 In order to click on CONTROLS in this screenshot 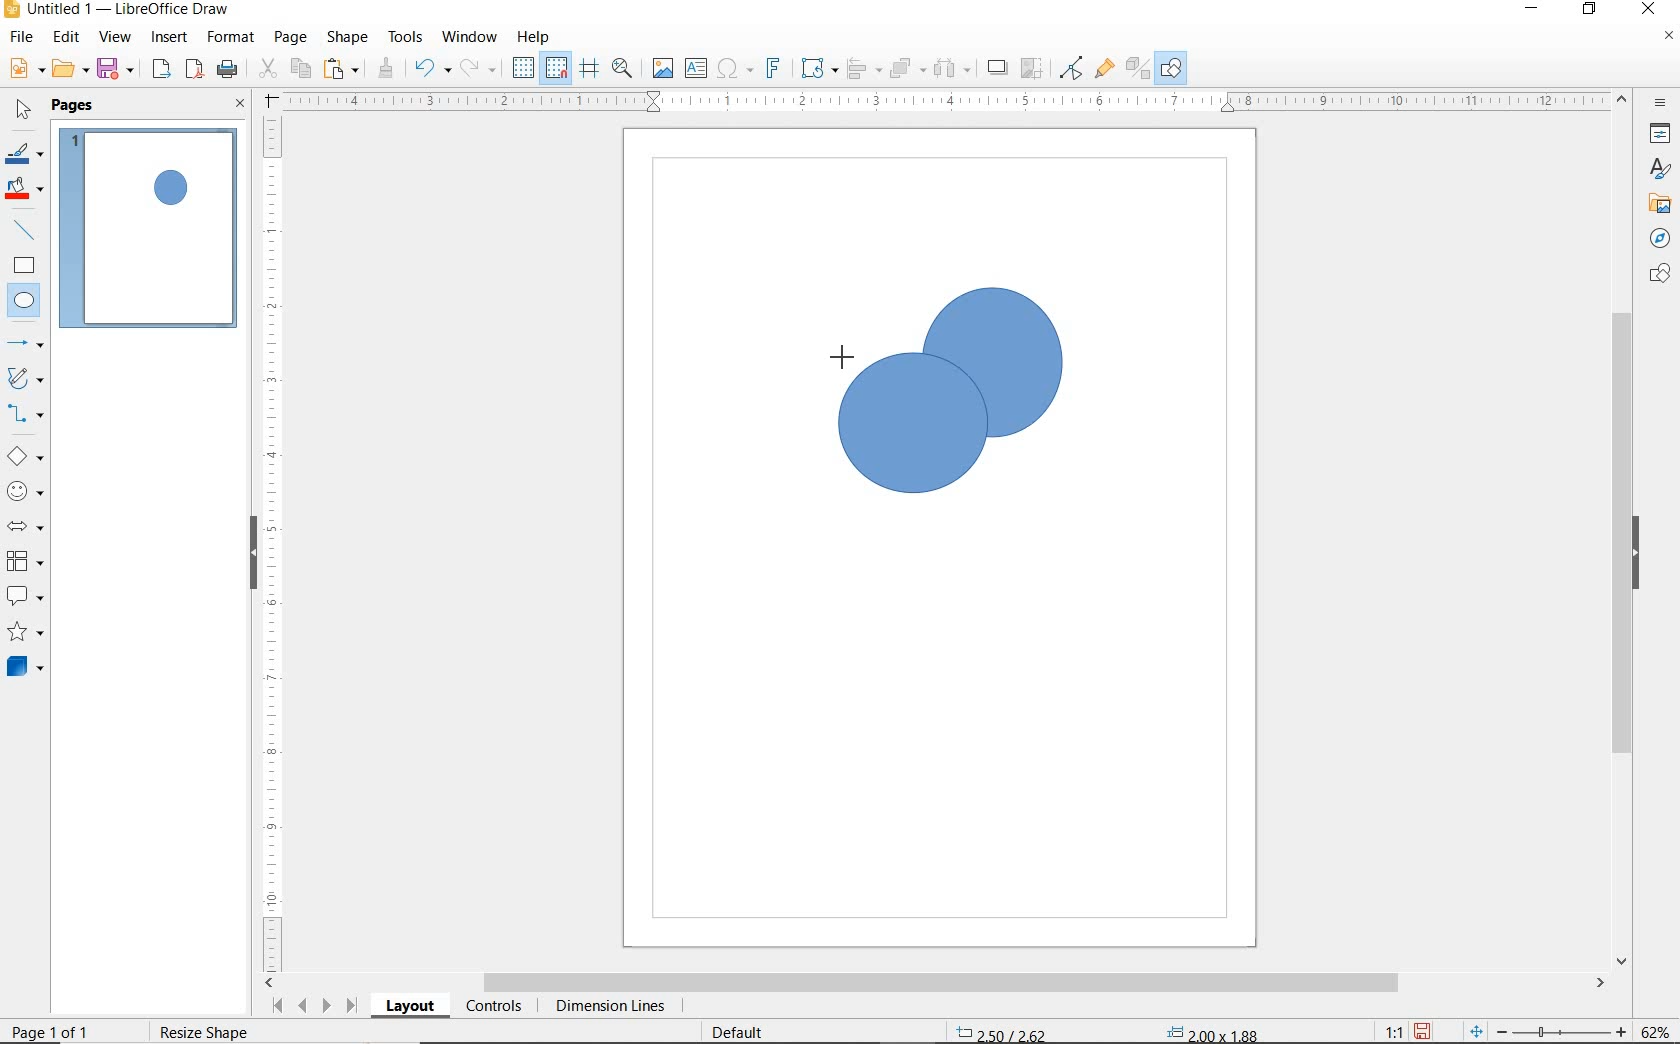, I will do `click(496, 1008)`.